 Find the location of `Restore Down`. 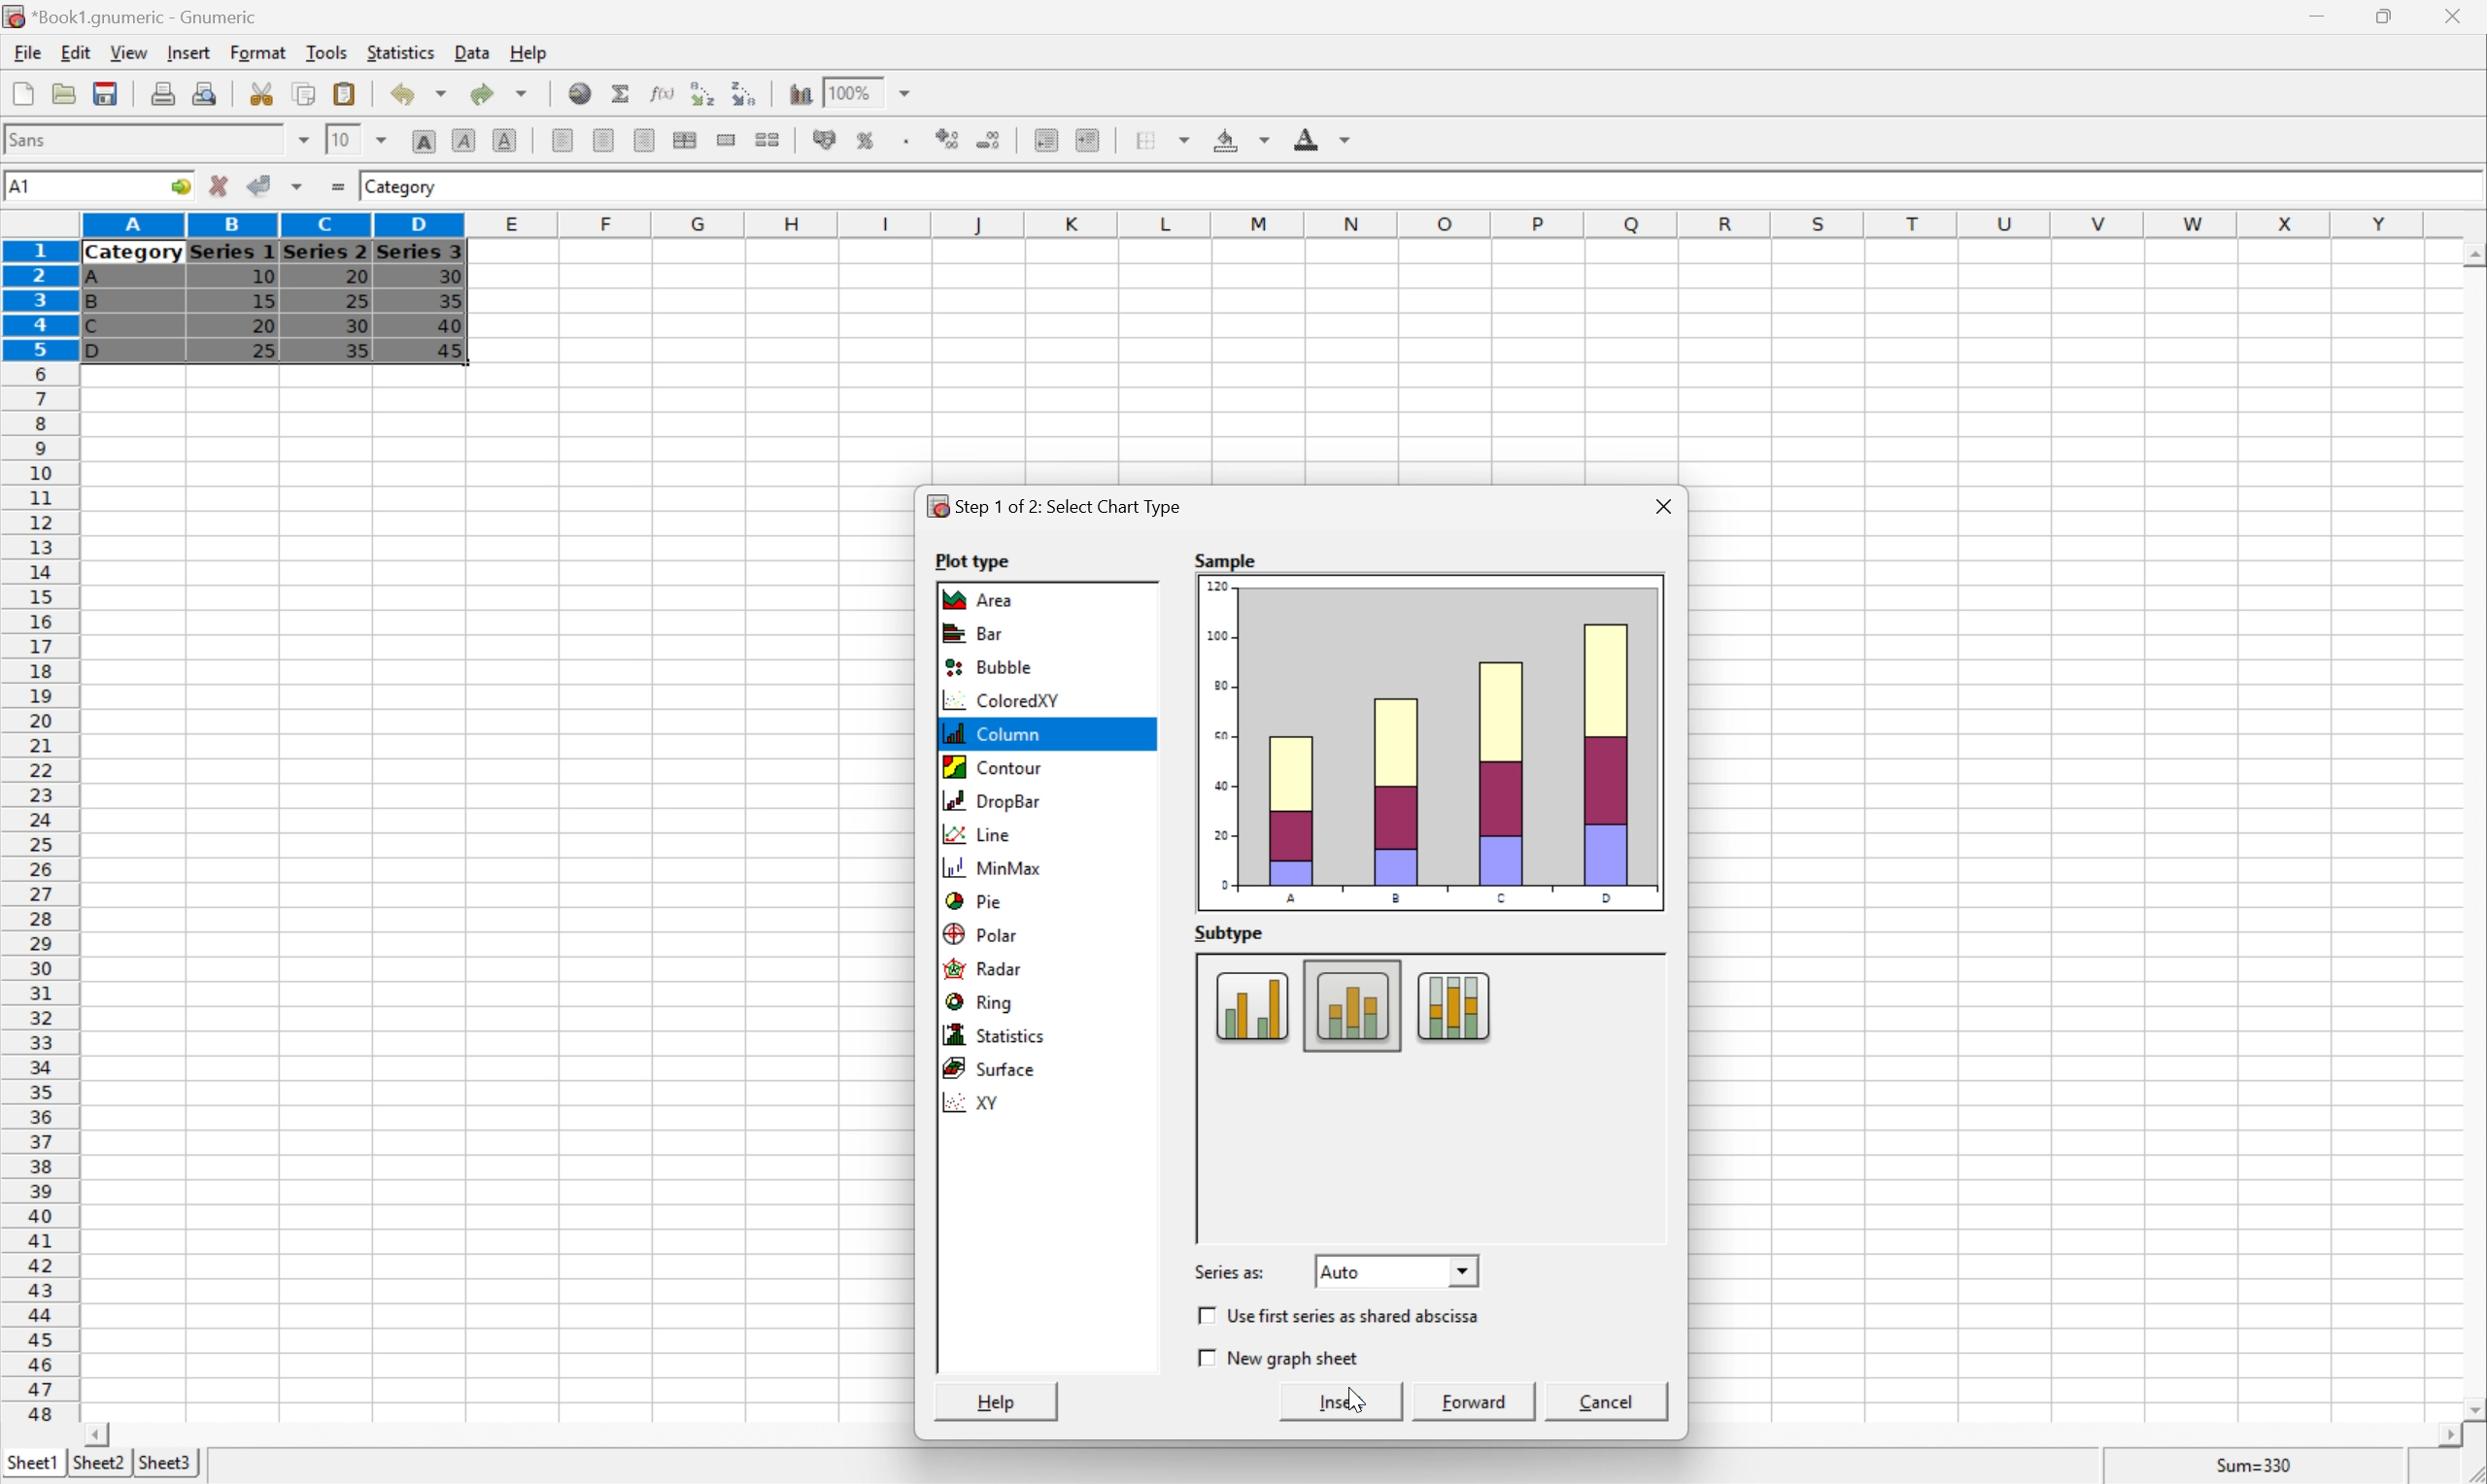

Restore Down is located at coordinates (2374, 16).